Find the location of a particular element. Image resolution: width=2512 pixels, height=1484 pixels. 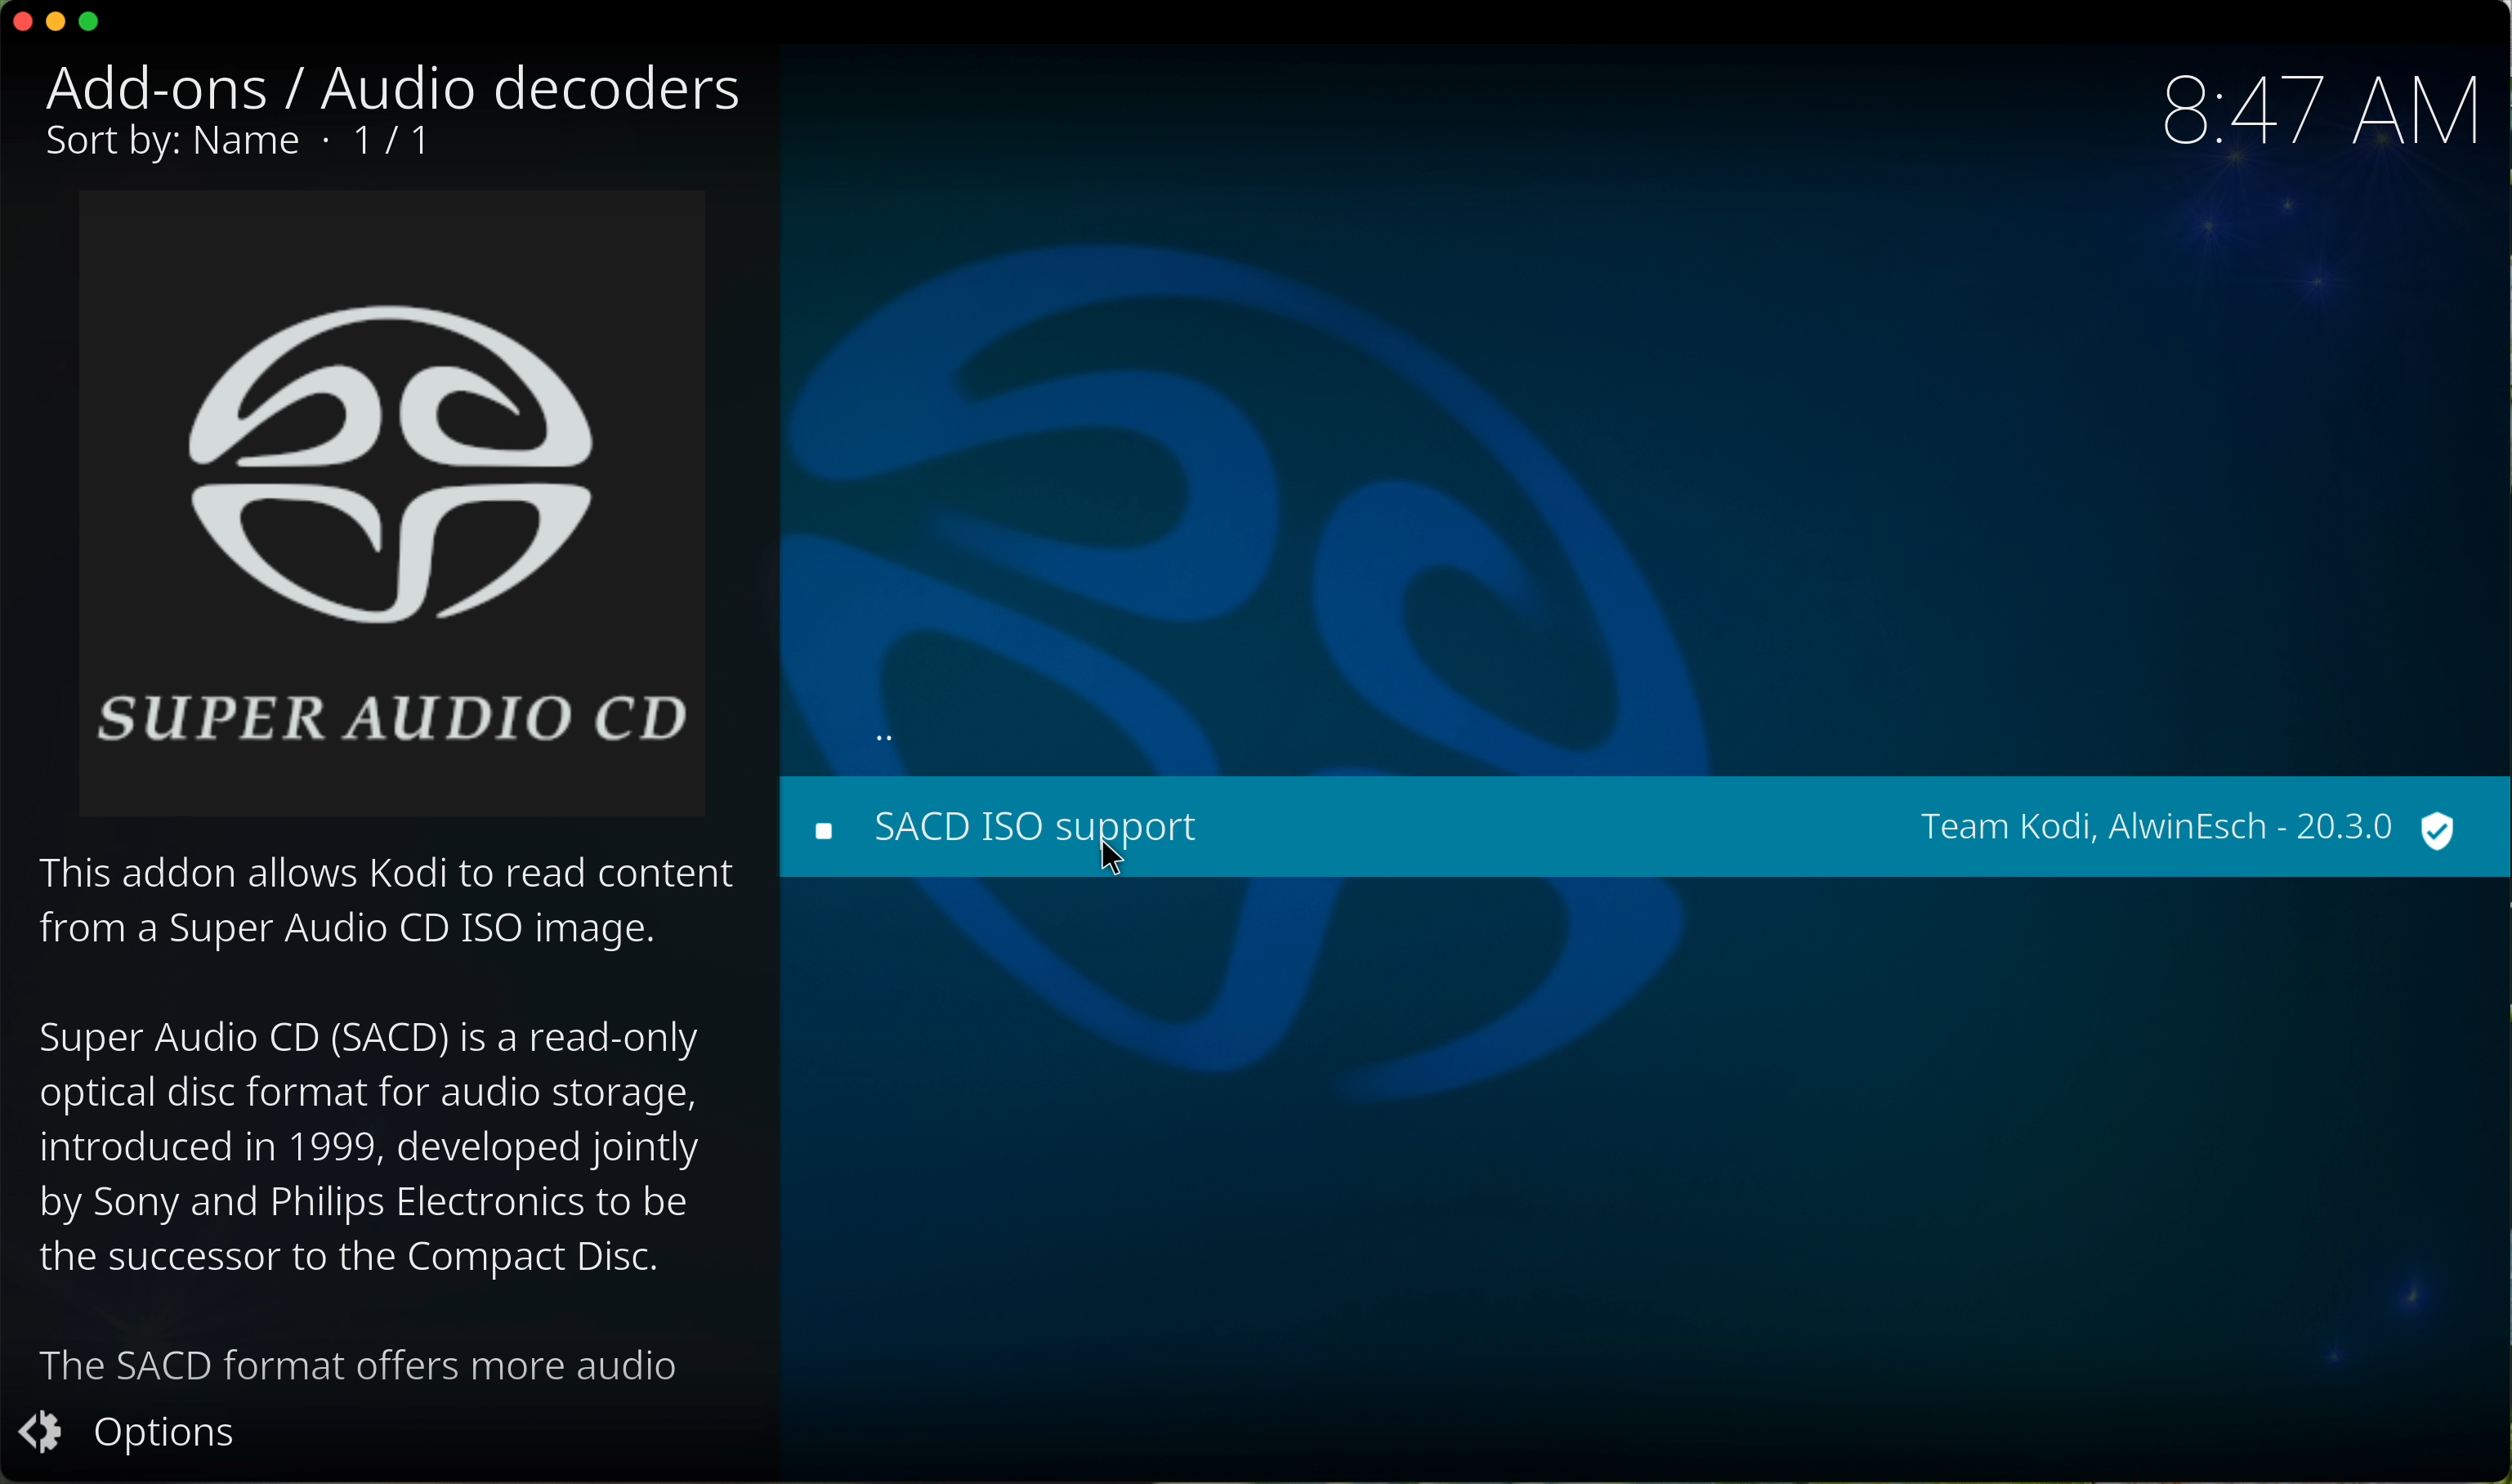

image is located at coordinates (395, 500).